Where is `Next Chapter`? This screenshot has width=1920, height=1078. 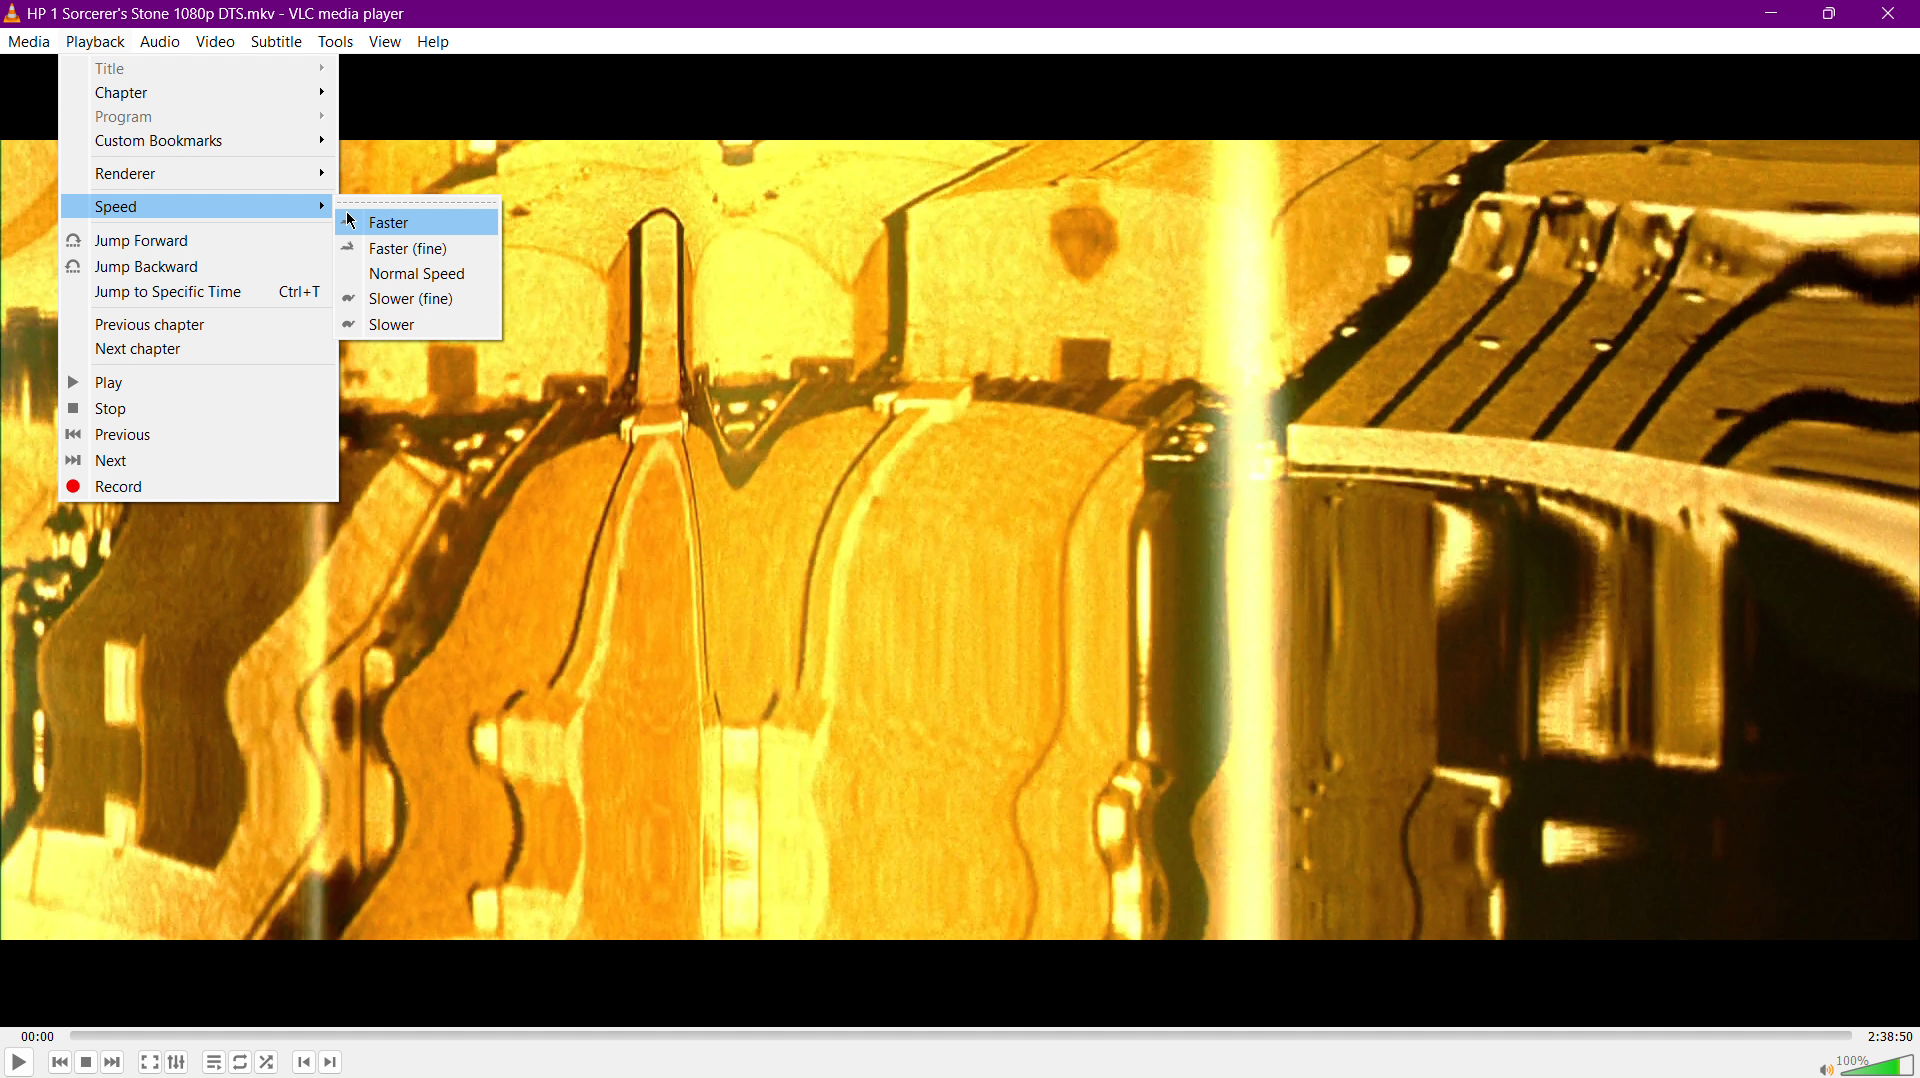
Next Chapter is located at coordinates (334, 1065).